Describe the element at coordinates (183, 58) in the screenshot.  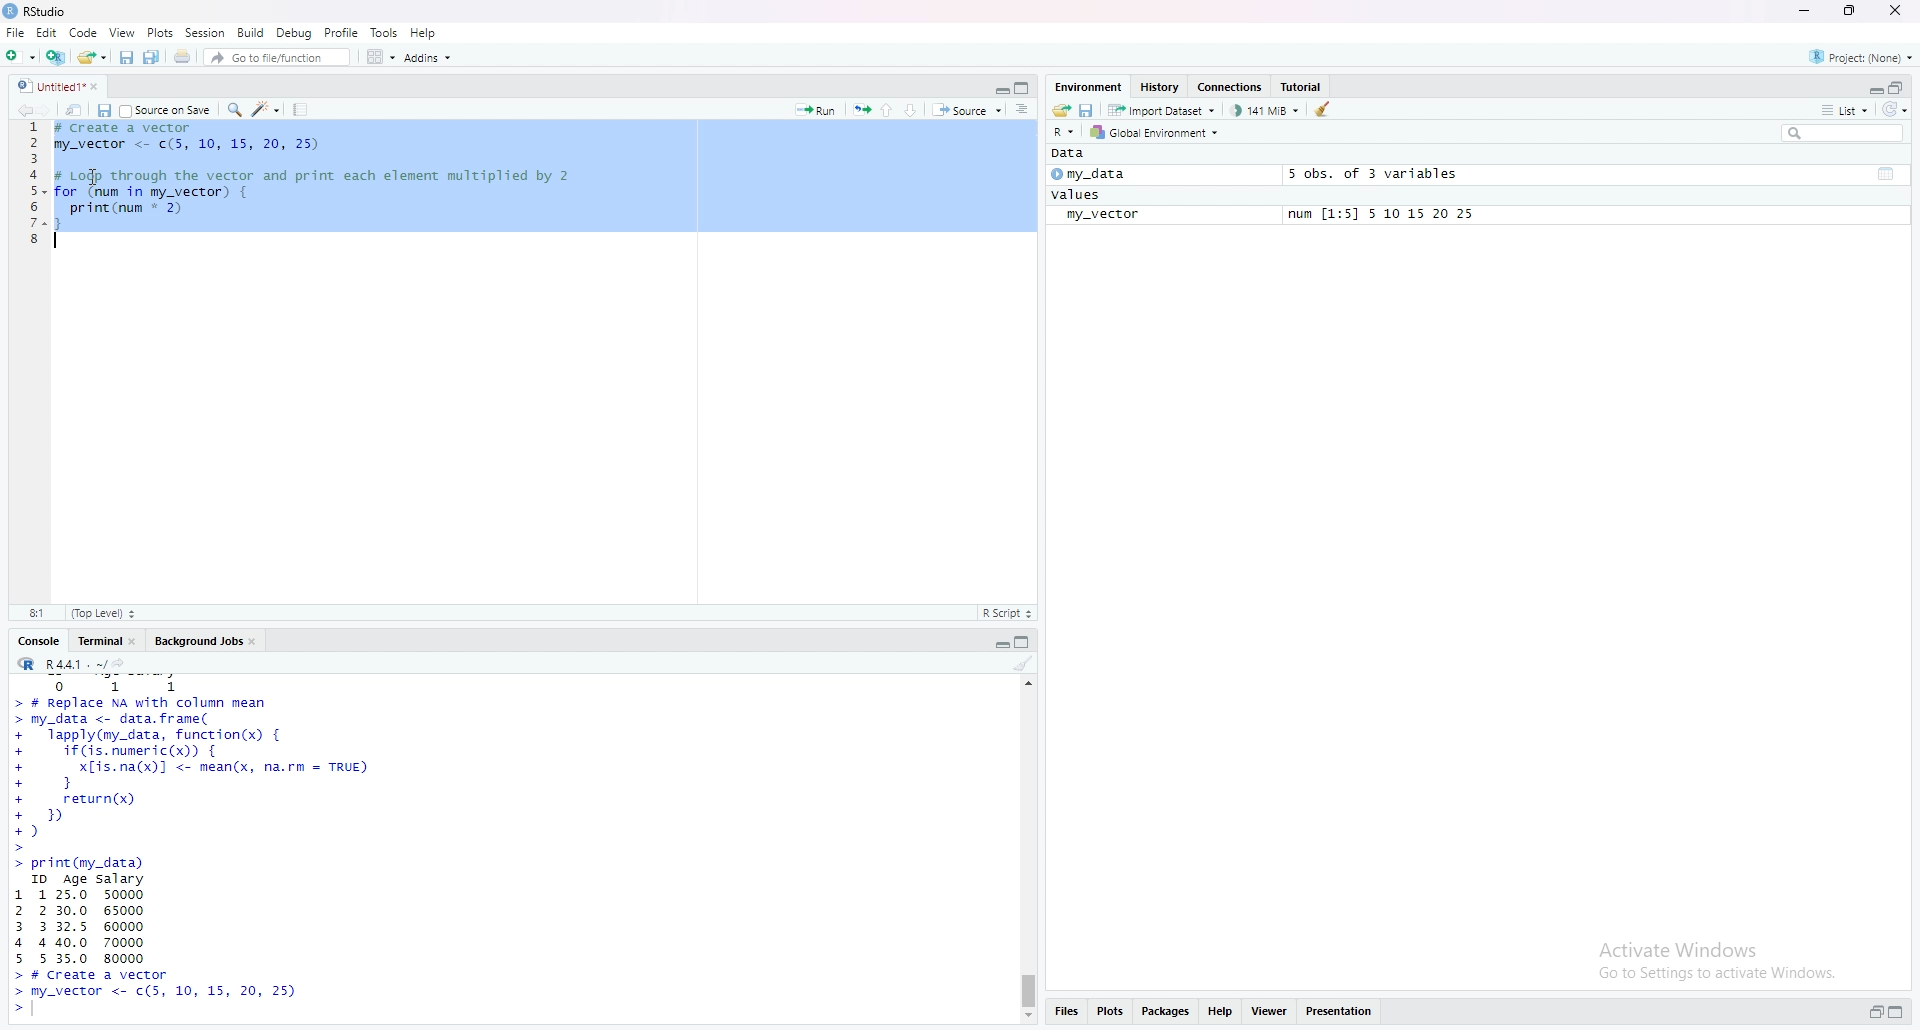
I see `print current file` at that location.